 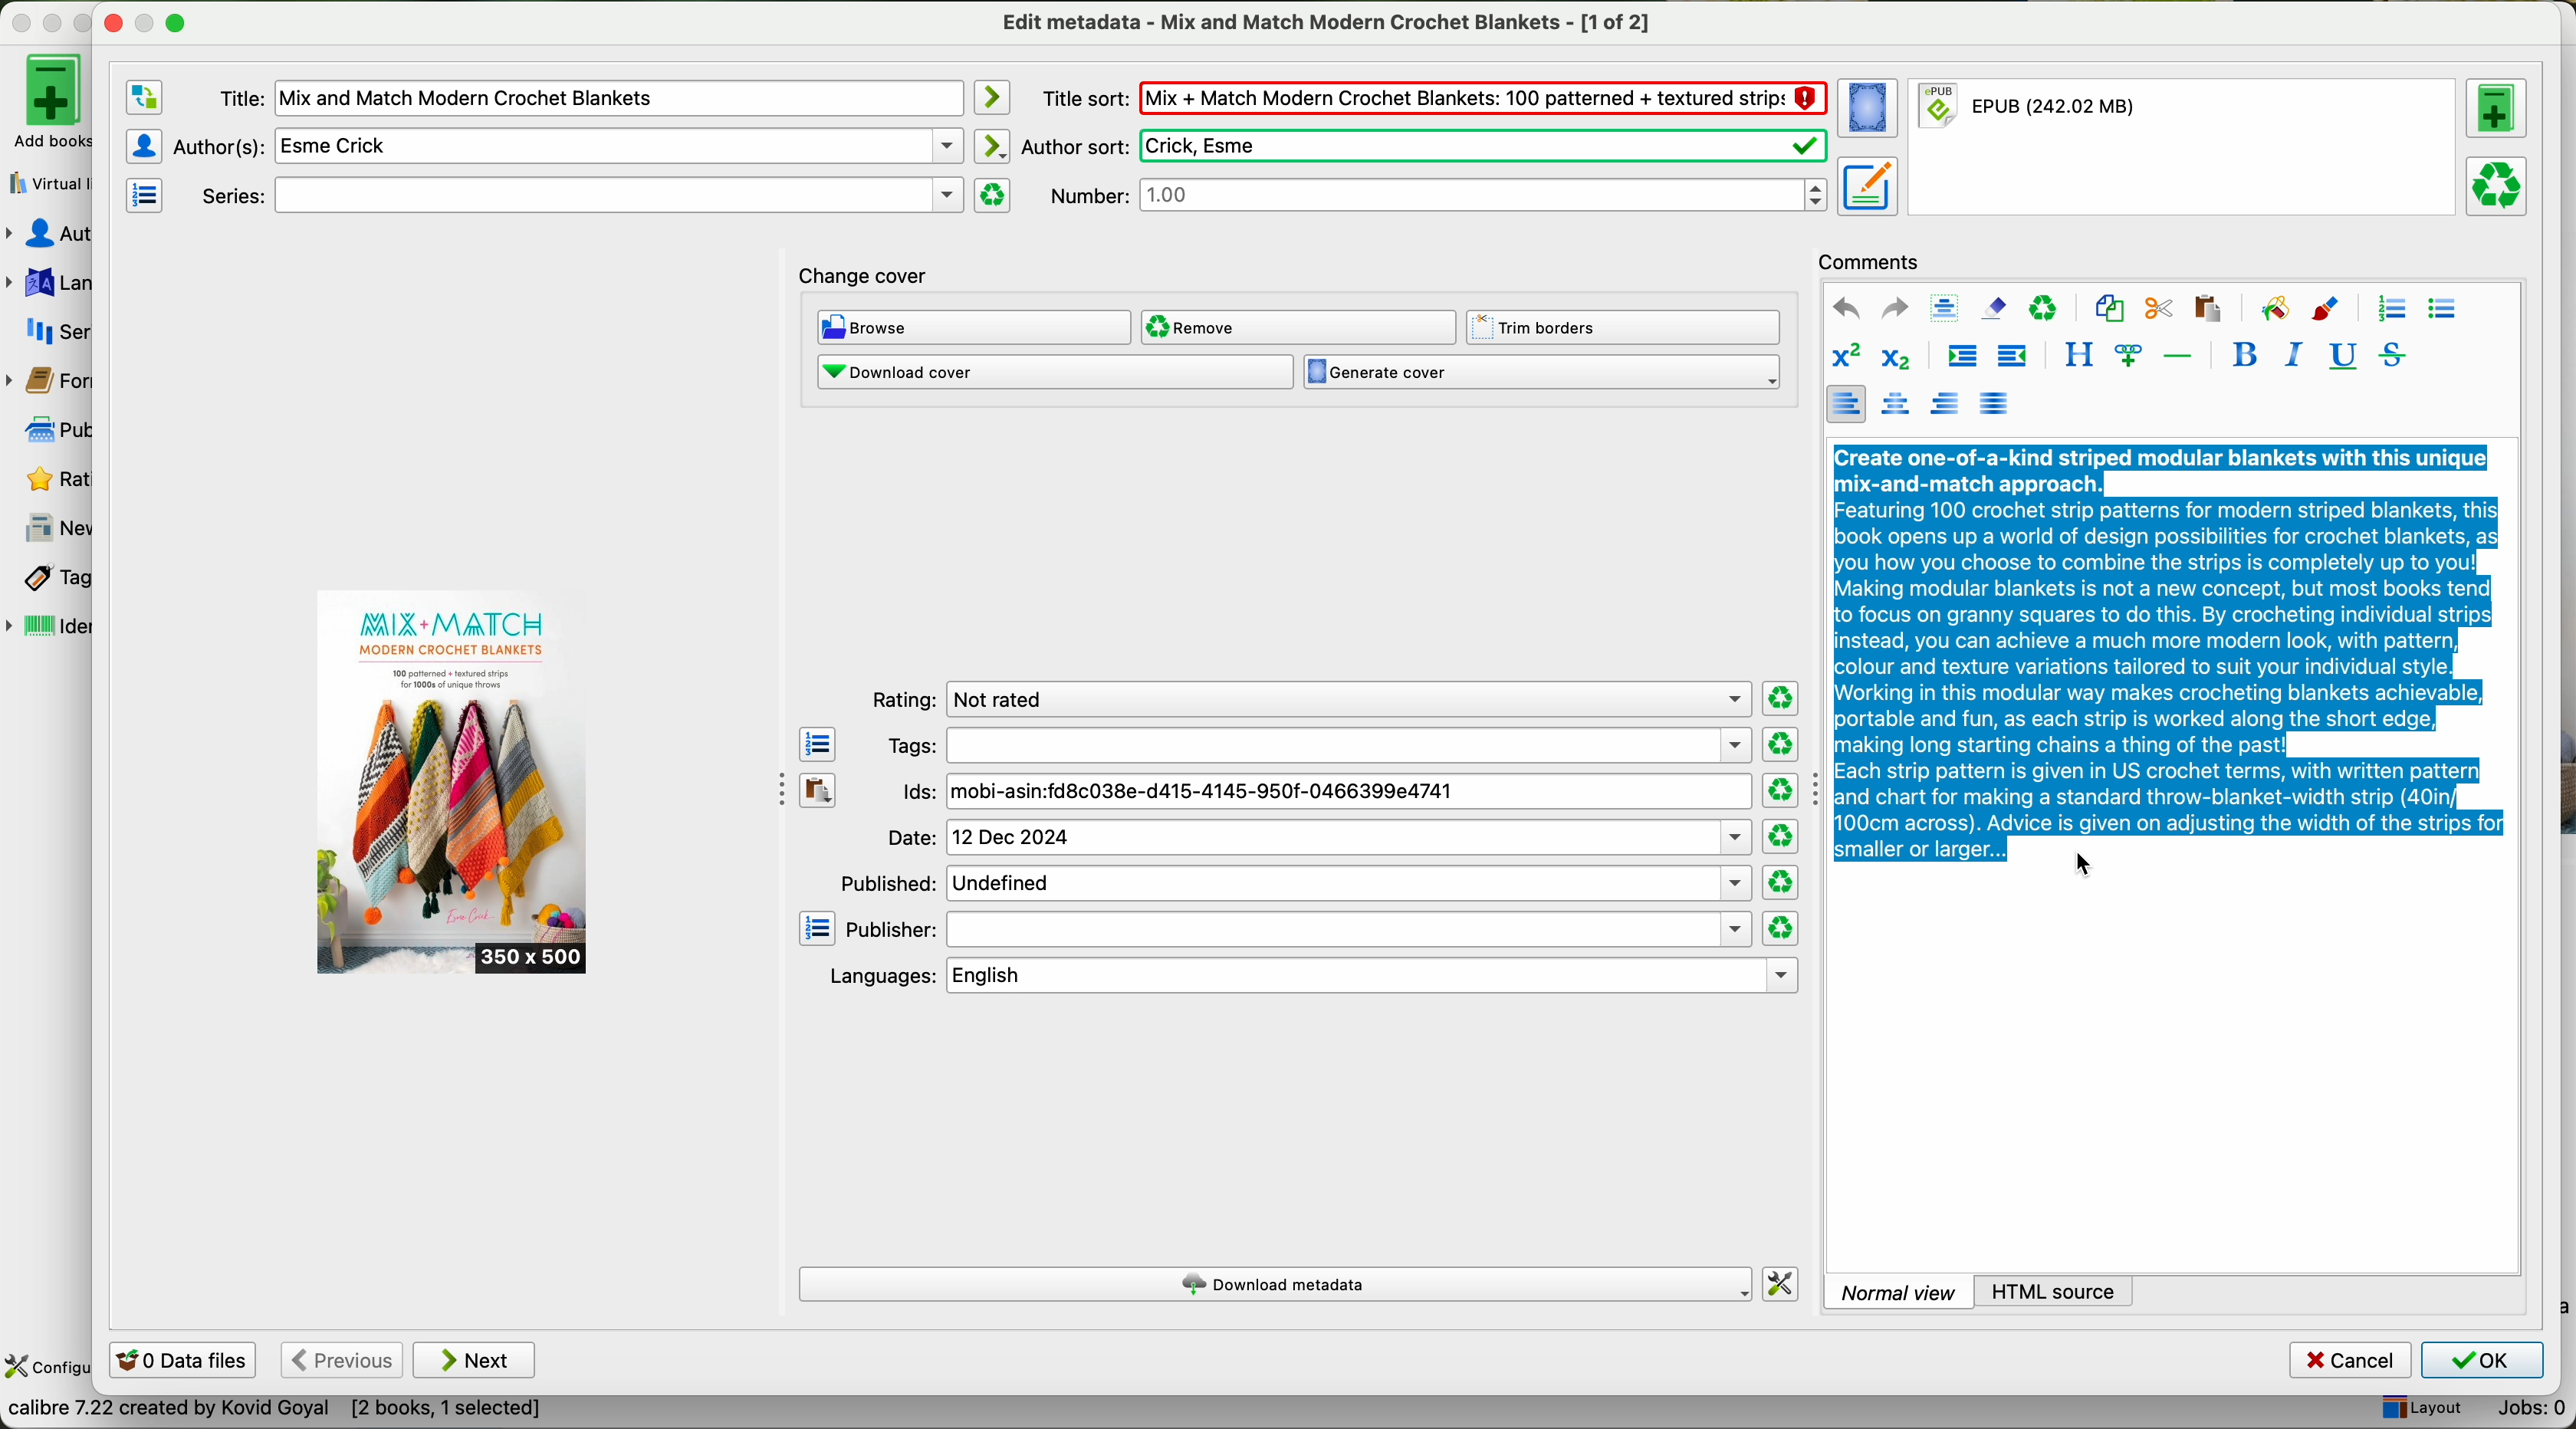 What do you see at coordinates (568, 145) in the screenshot?
I see `author(s)` at bounding box center [568, 145].